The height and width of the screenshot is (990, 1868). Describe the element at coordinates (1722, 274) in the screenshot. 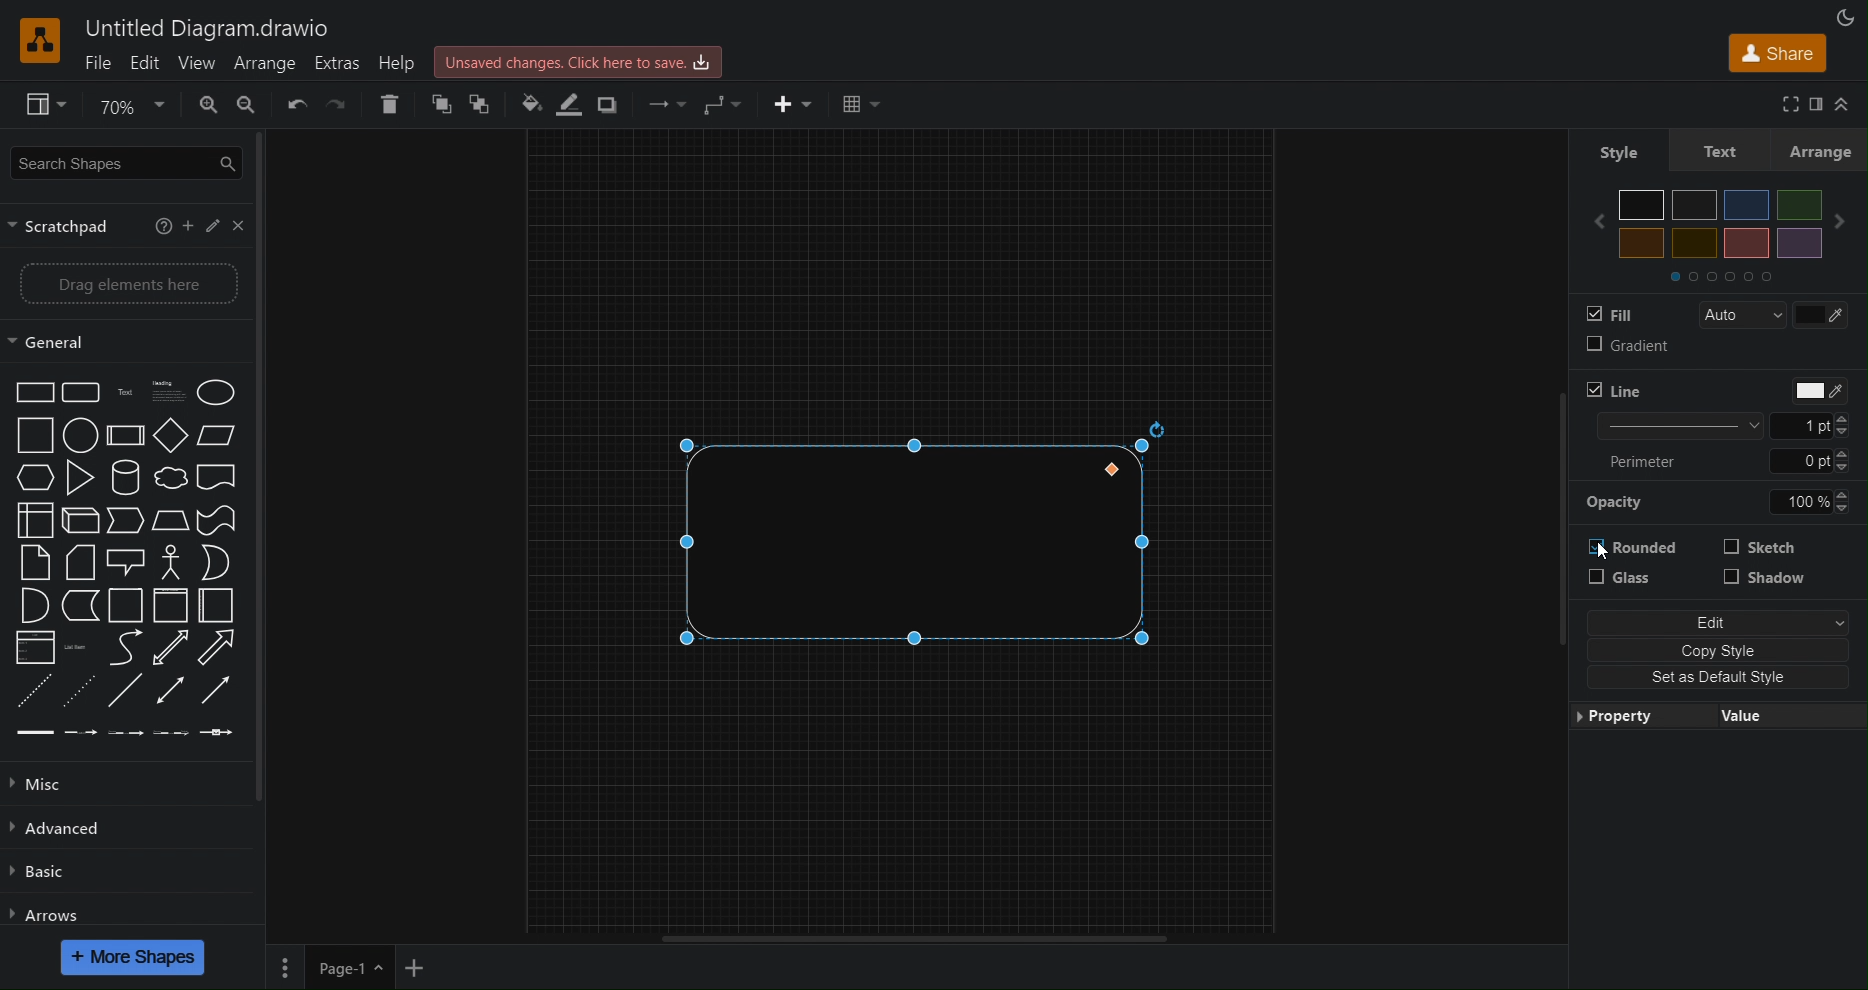

I see `slider dots` at that location.